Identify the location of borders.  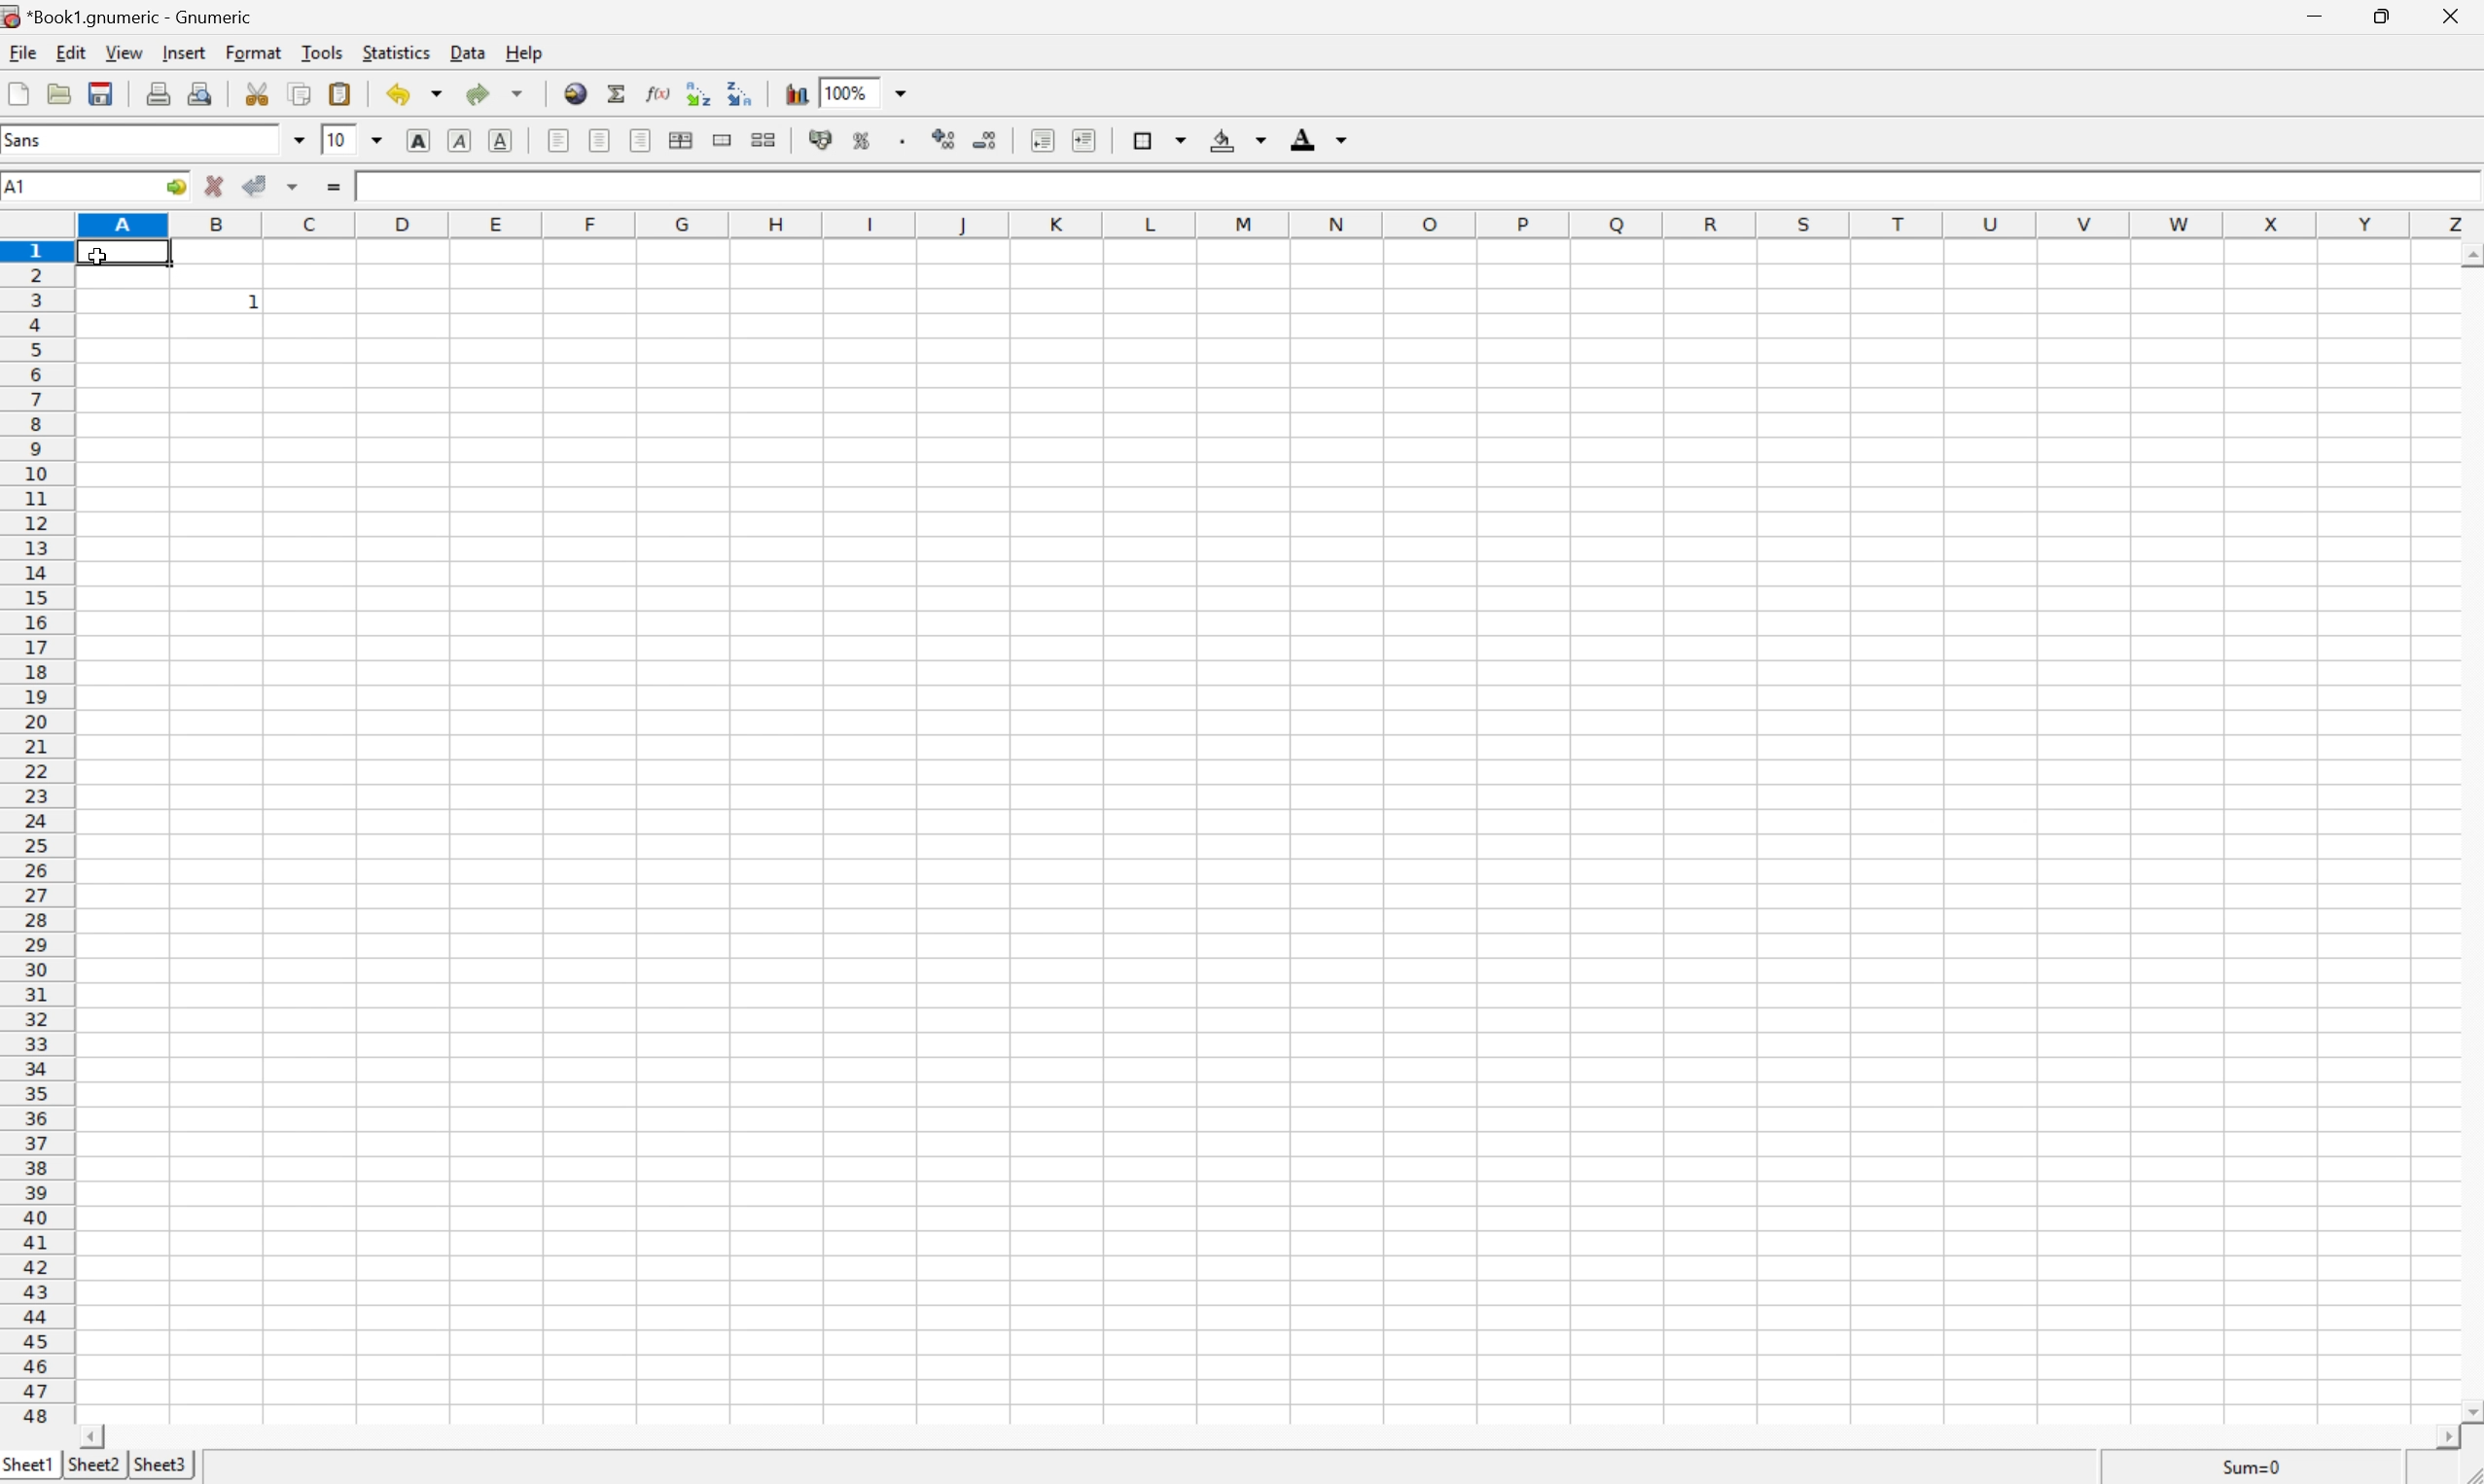
(1158, 141).